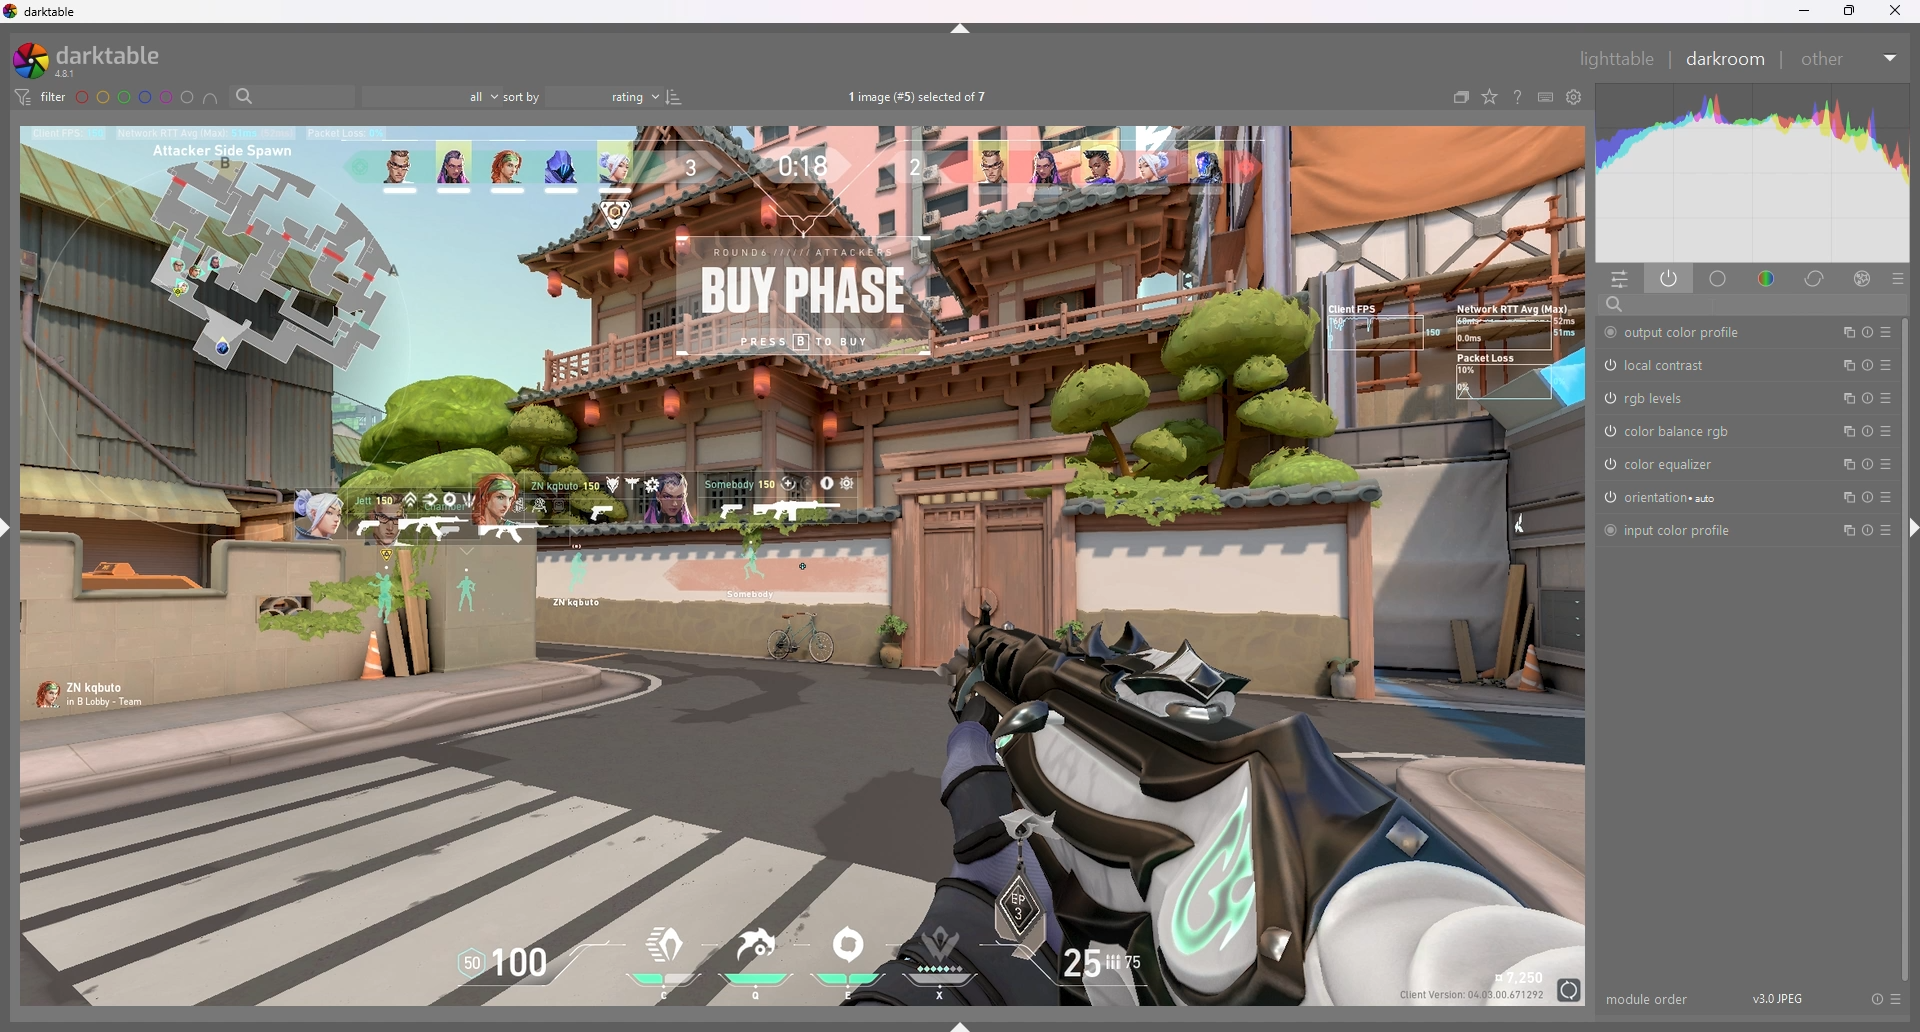 The height and width of the screenshot is (1032, 1920). What do you see at coordinates (1893, 11) in the screenshot?
I see `close` at bounding box center [1893, 11].